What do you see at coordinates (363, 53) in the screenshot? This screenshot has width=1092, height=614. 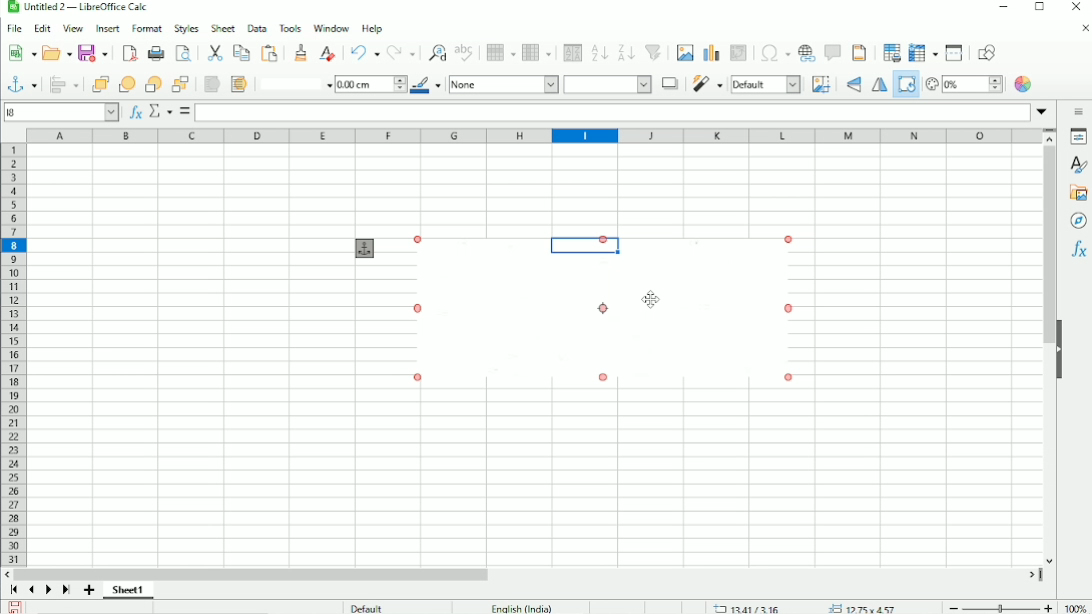 I see `Undo` at bounding box center [363, 53].